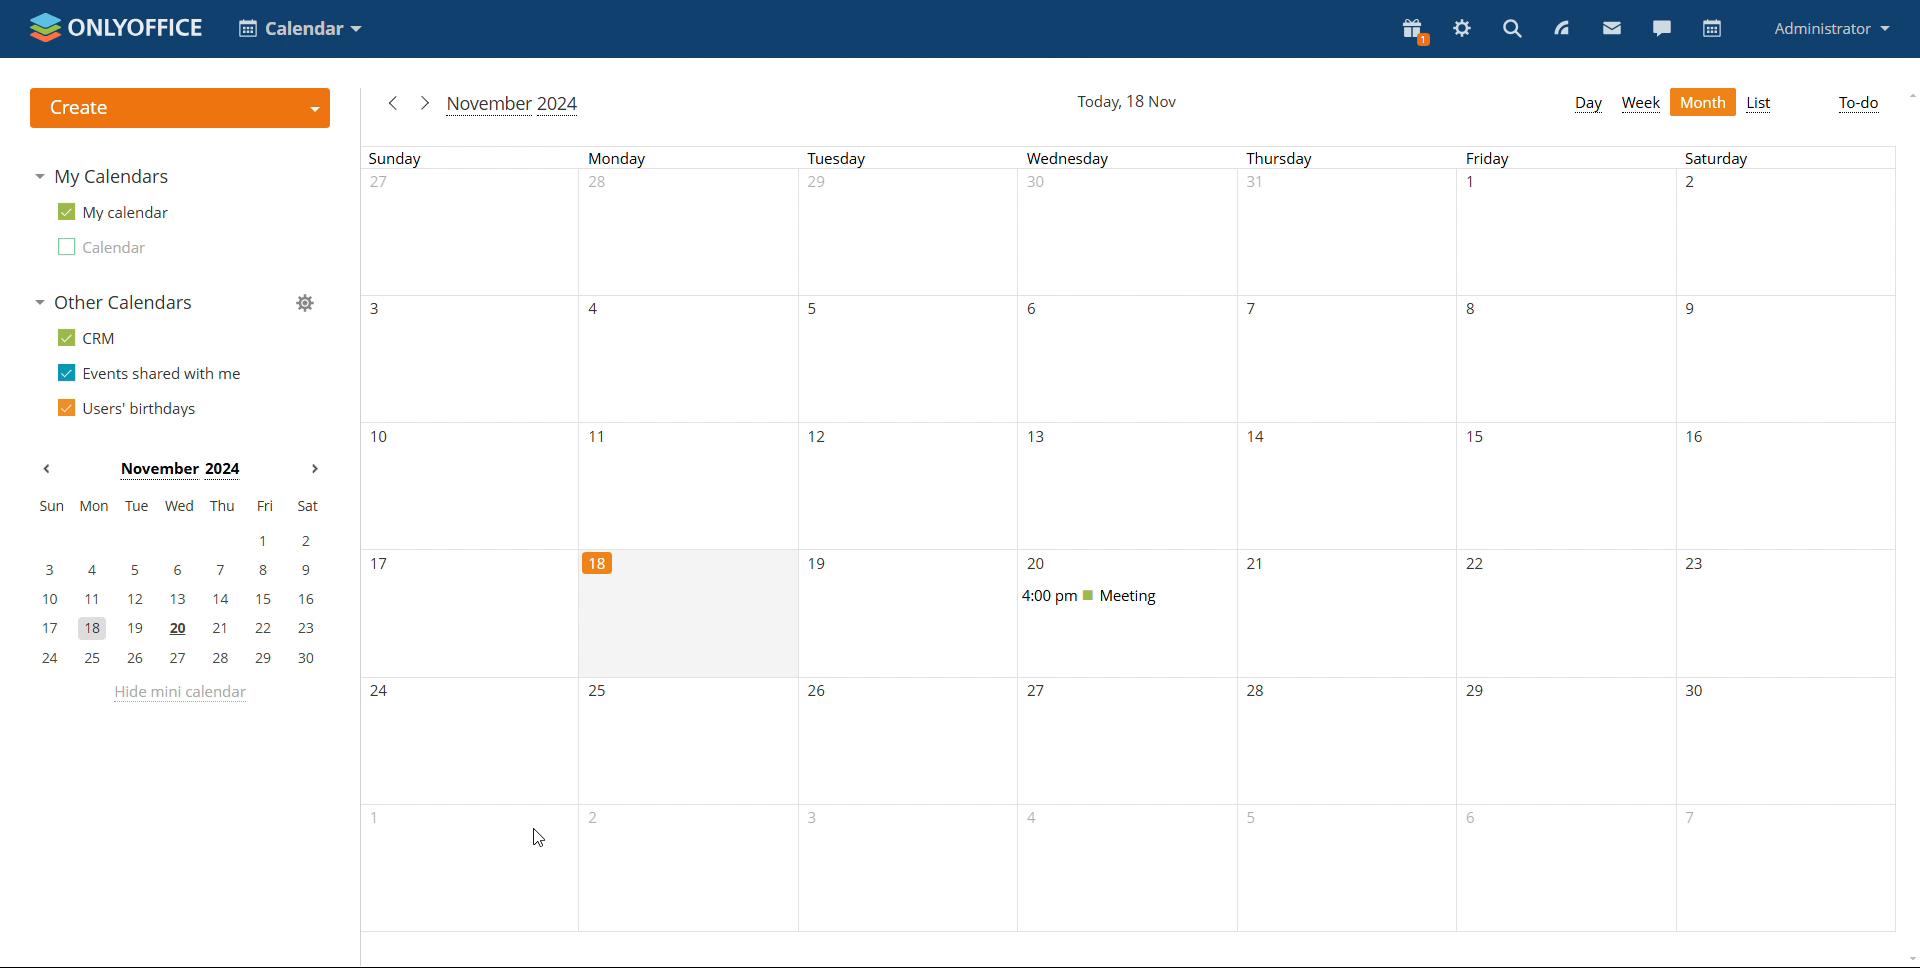 The image size is (1920, 968). I want to click on hide mini calendar, so click(179, 694).